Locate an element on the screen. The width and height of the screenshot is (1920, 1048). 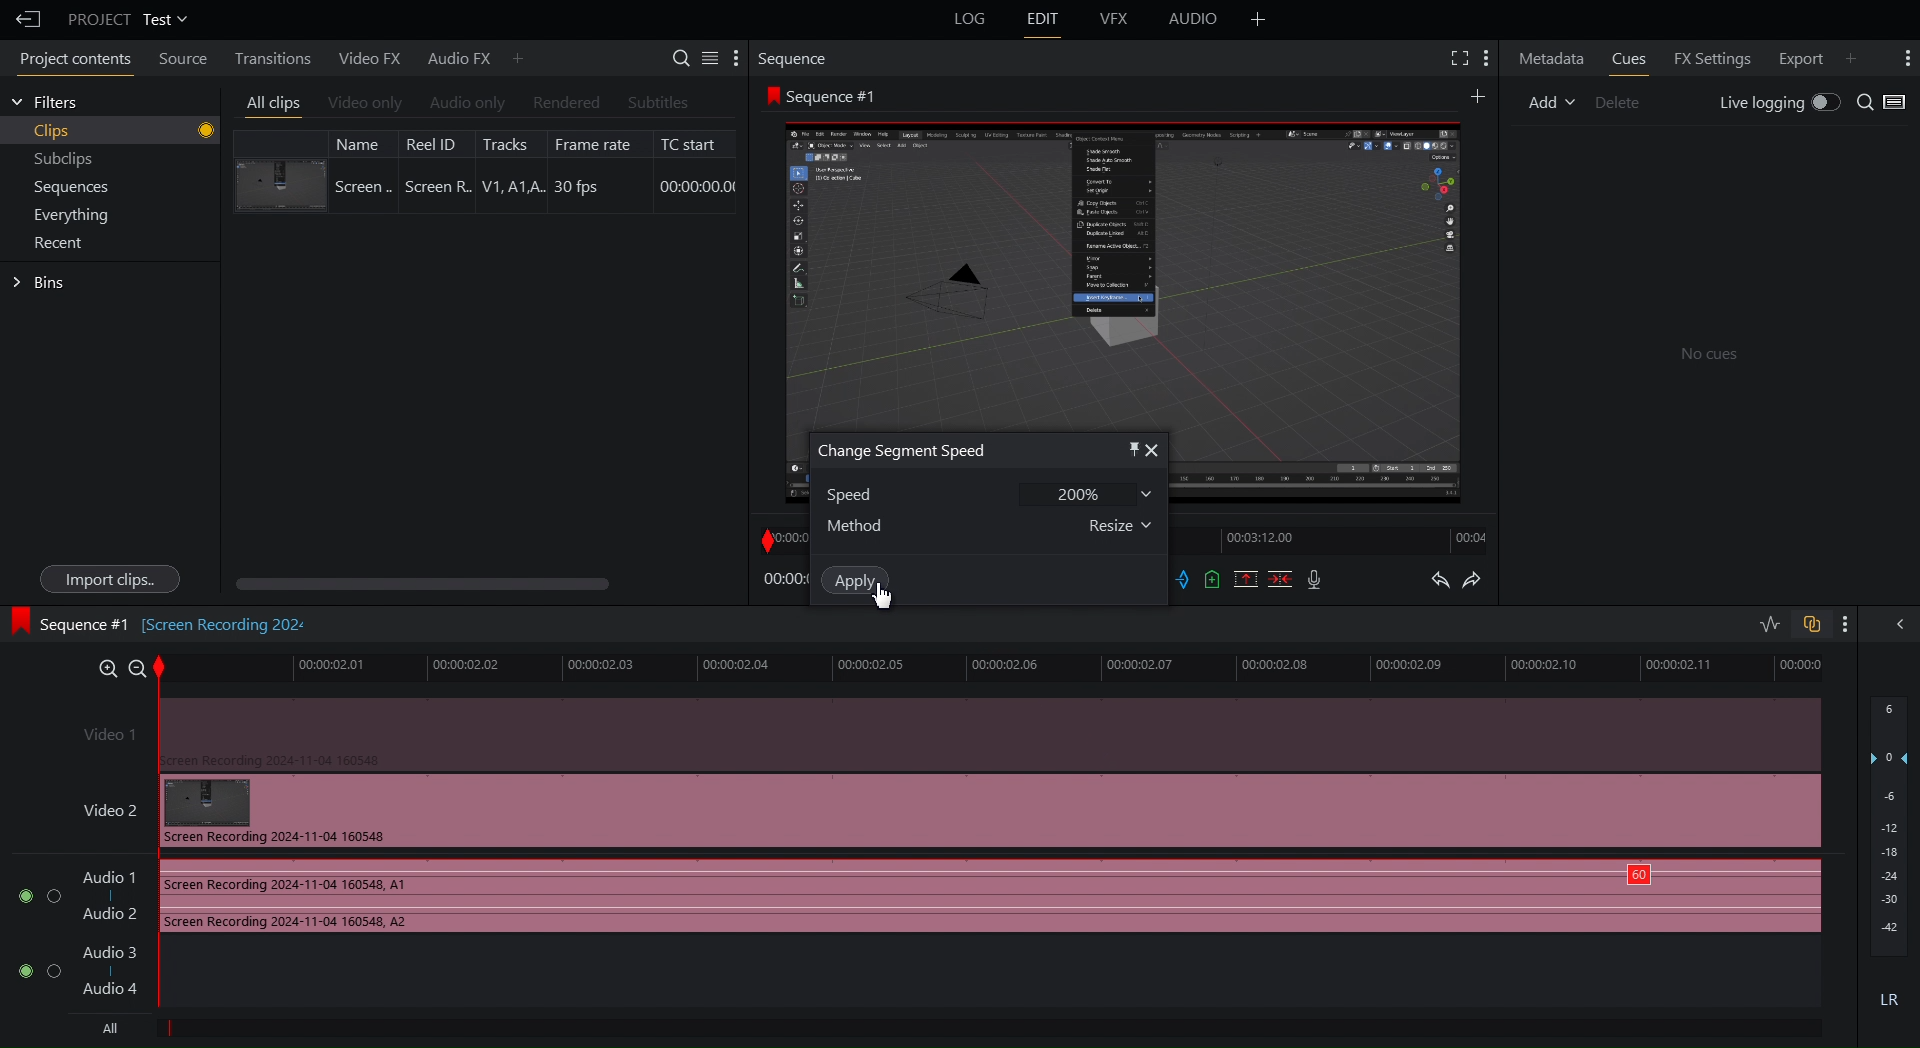
Project Test is located at coordinates (126, 19).